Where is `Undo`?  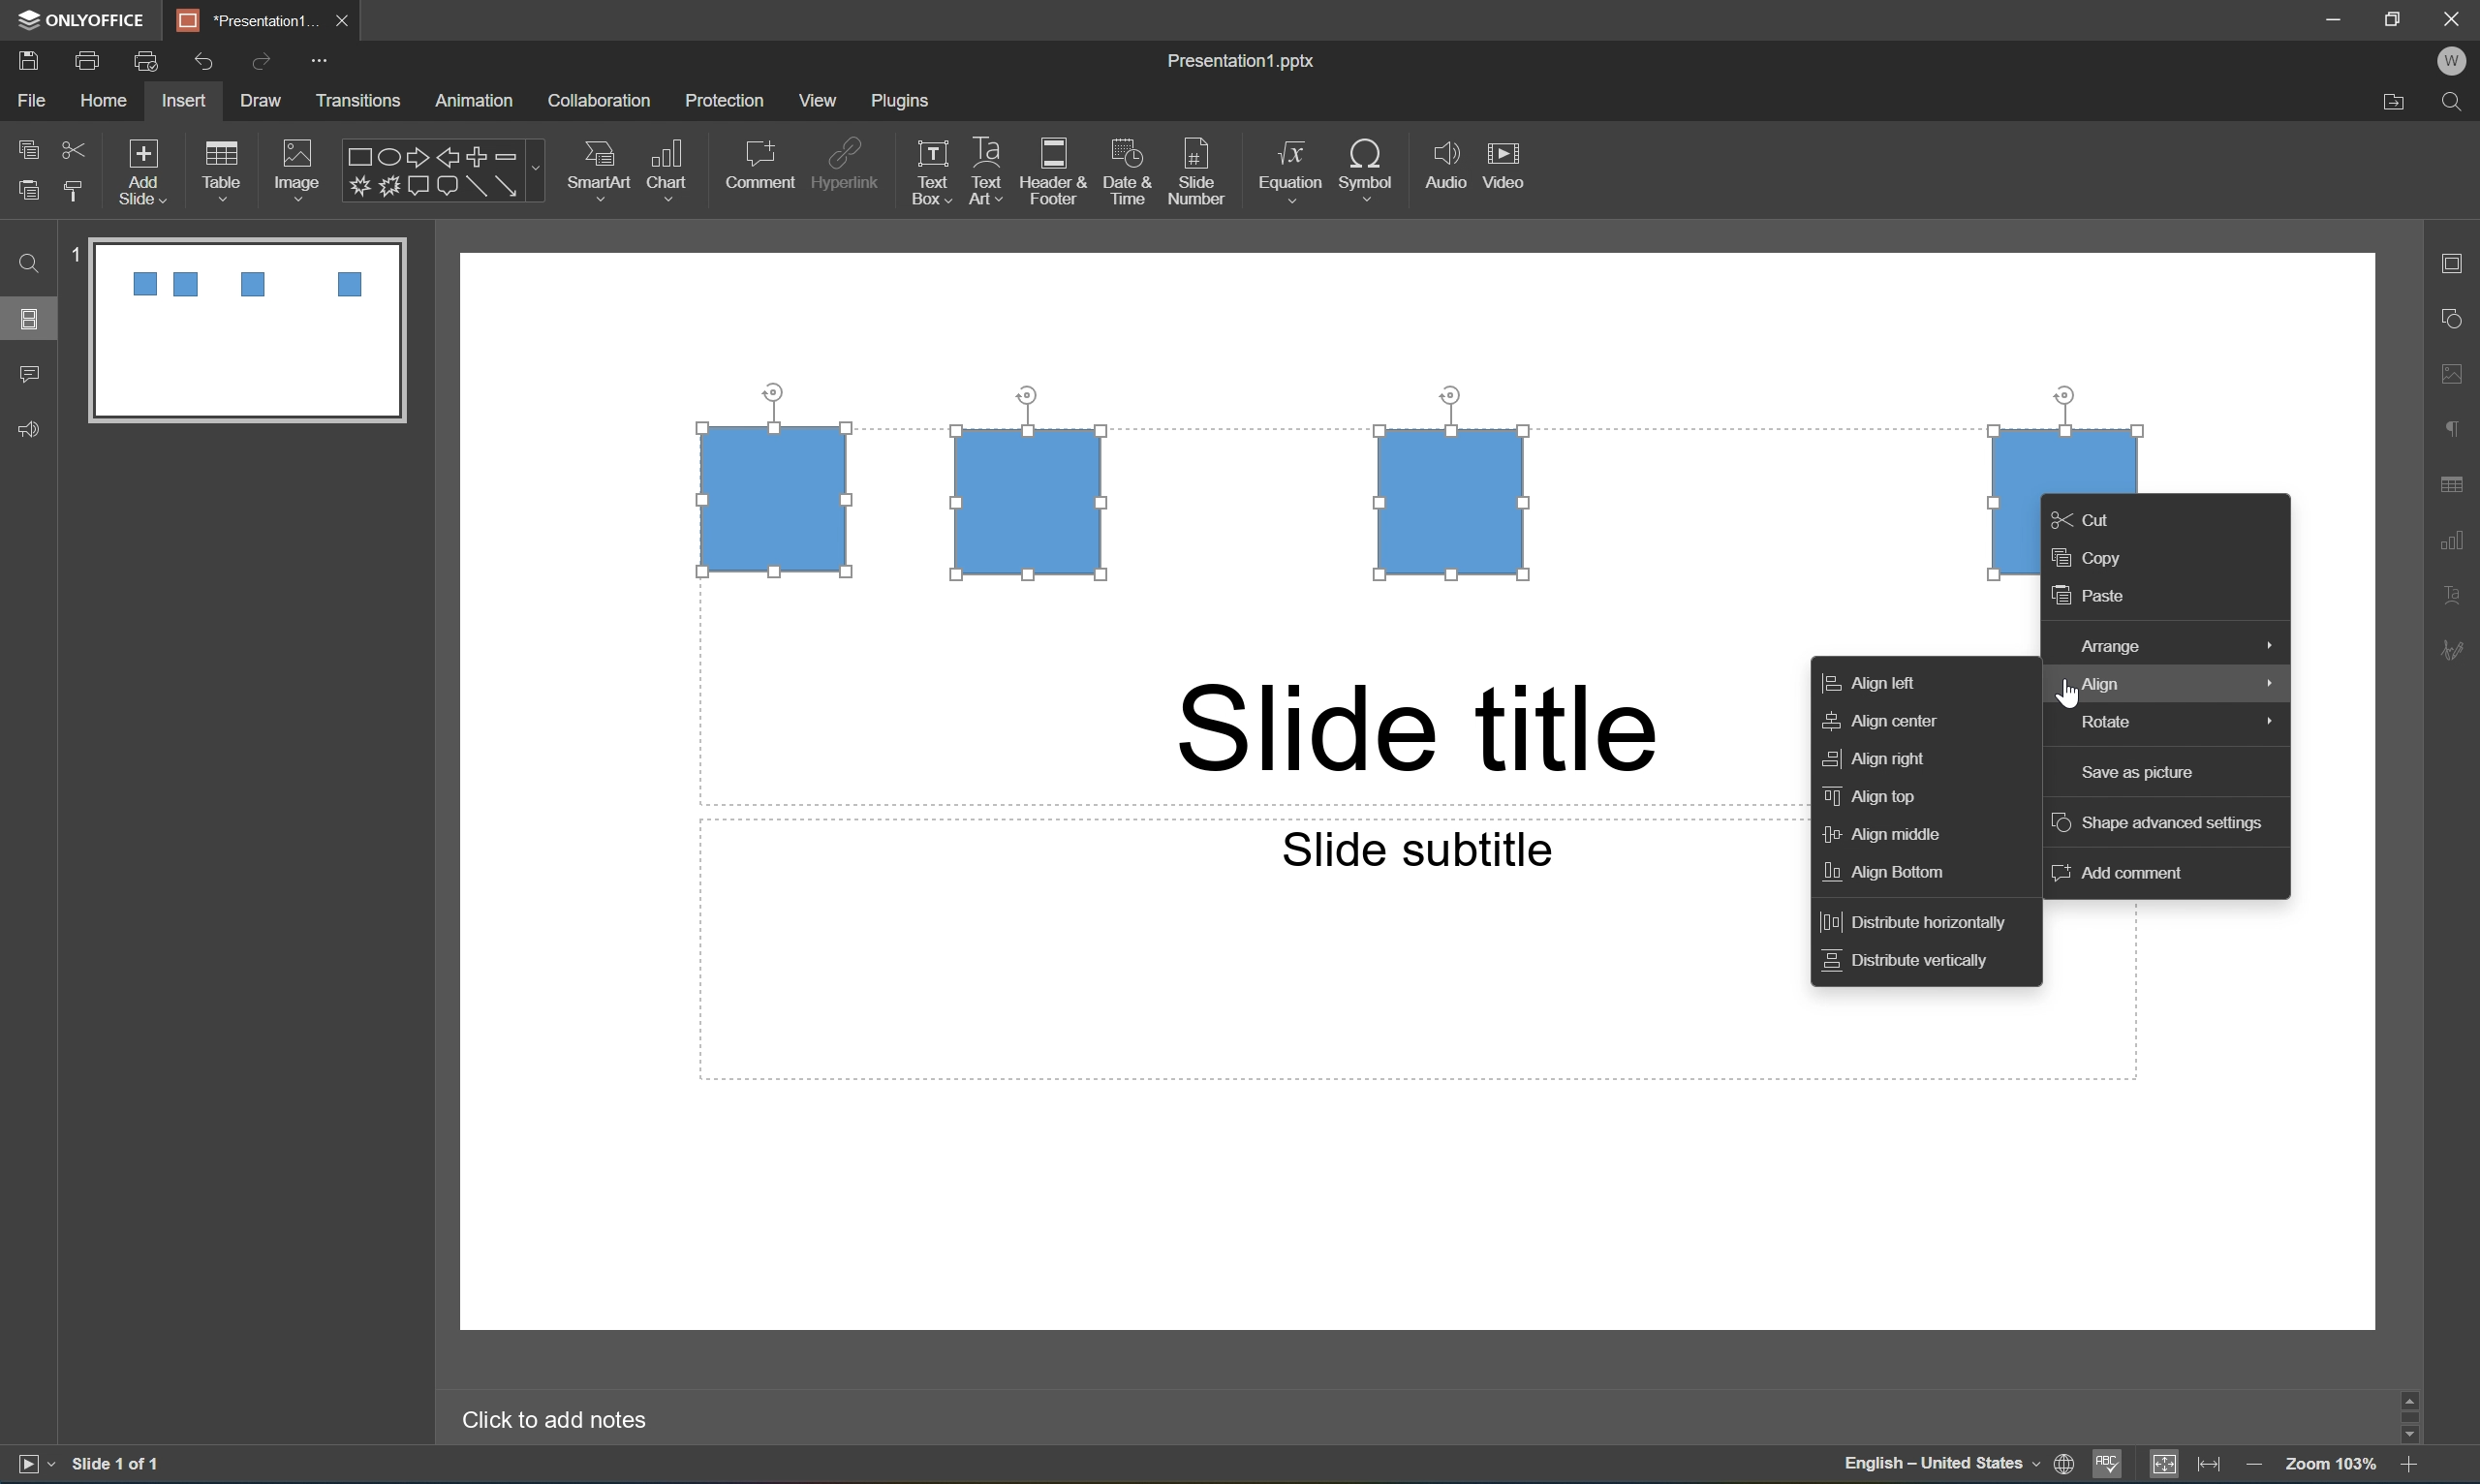
Undo is located at coordinates (203, 59).